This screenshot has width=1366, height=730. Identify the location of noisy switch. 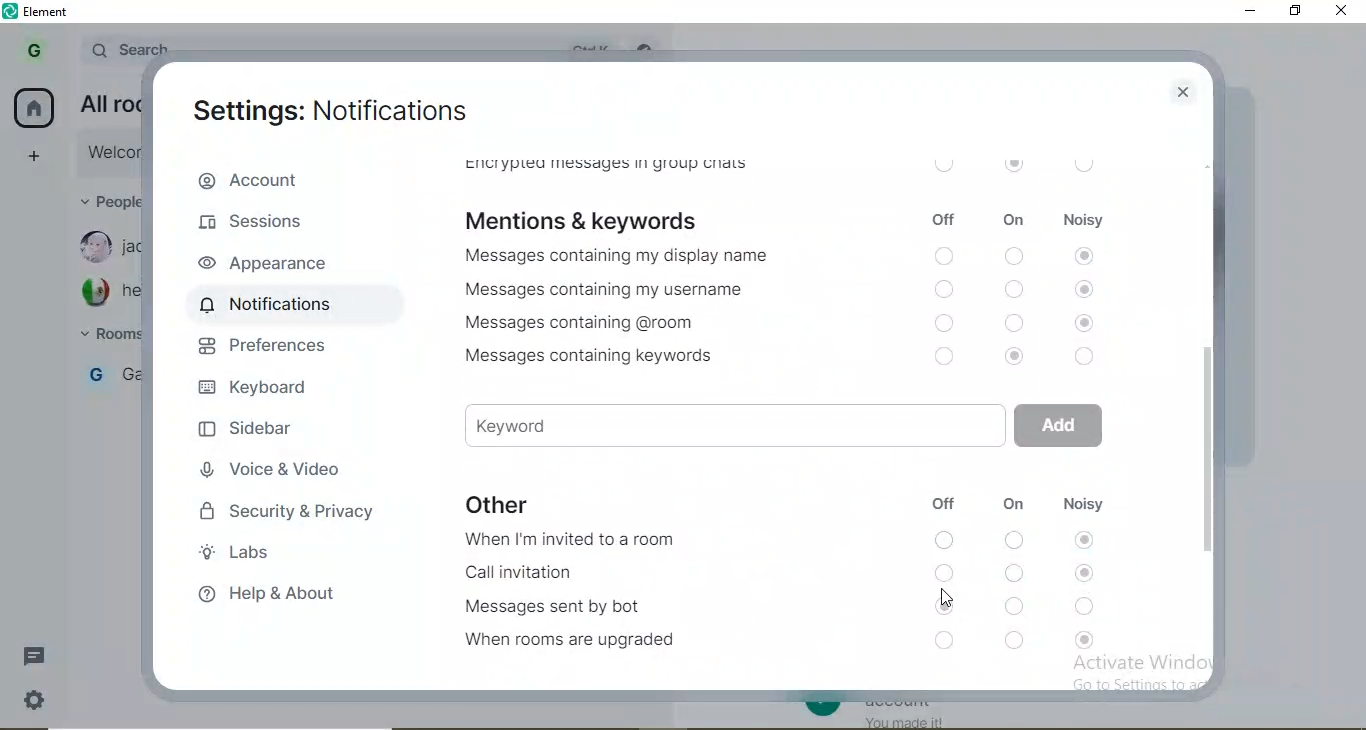
(1089, 357).